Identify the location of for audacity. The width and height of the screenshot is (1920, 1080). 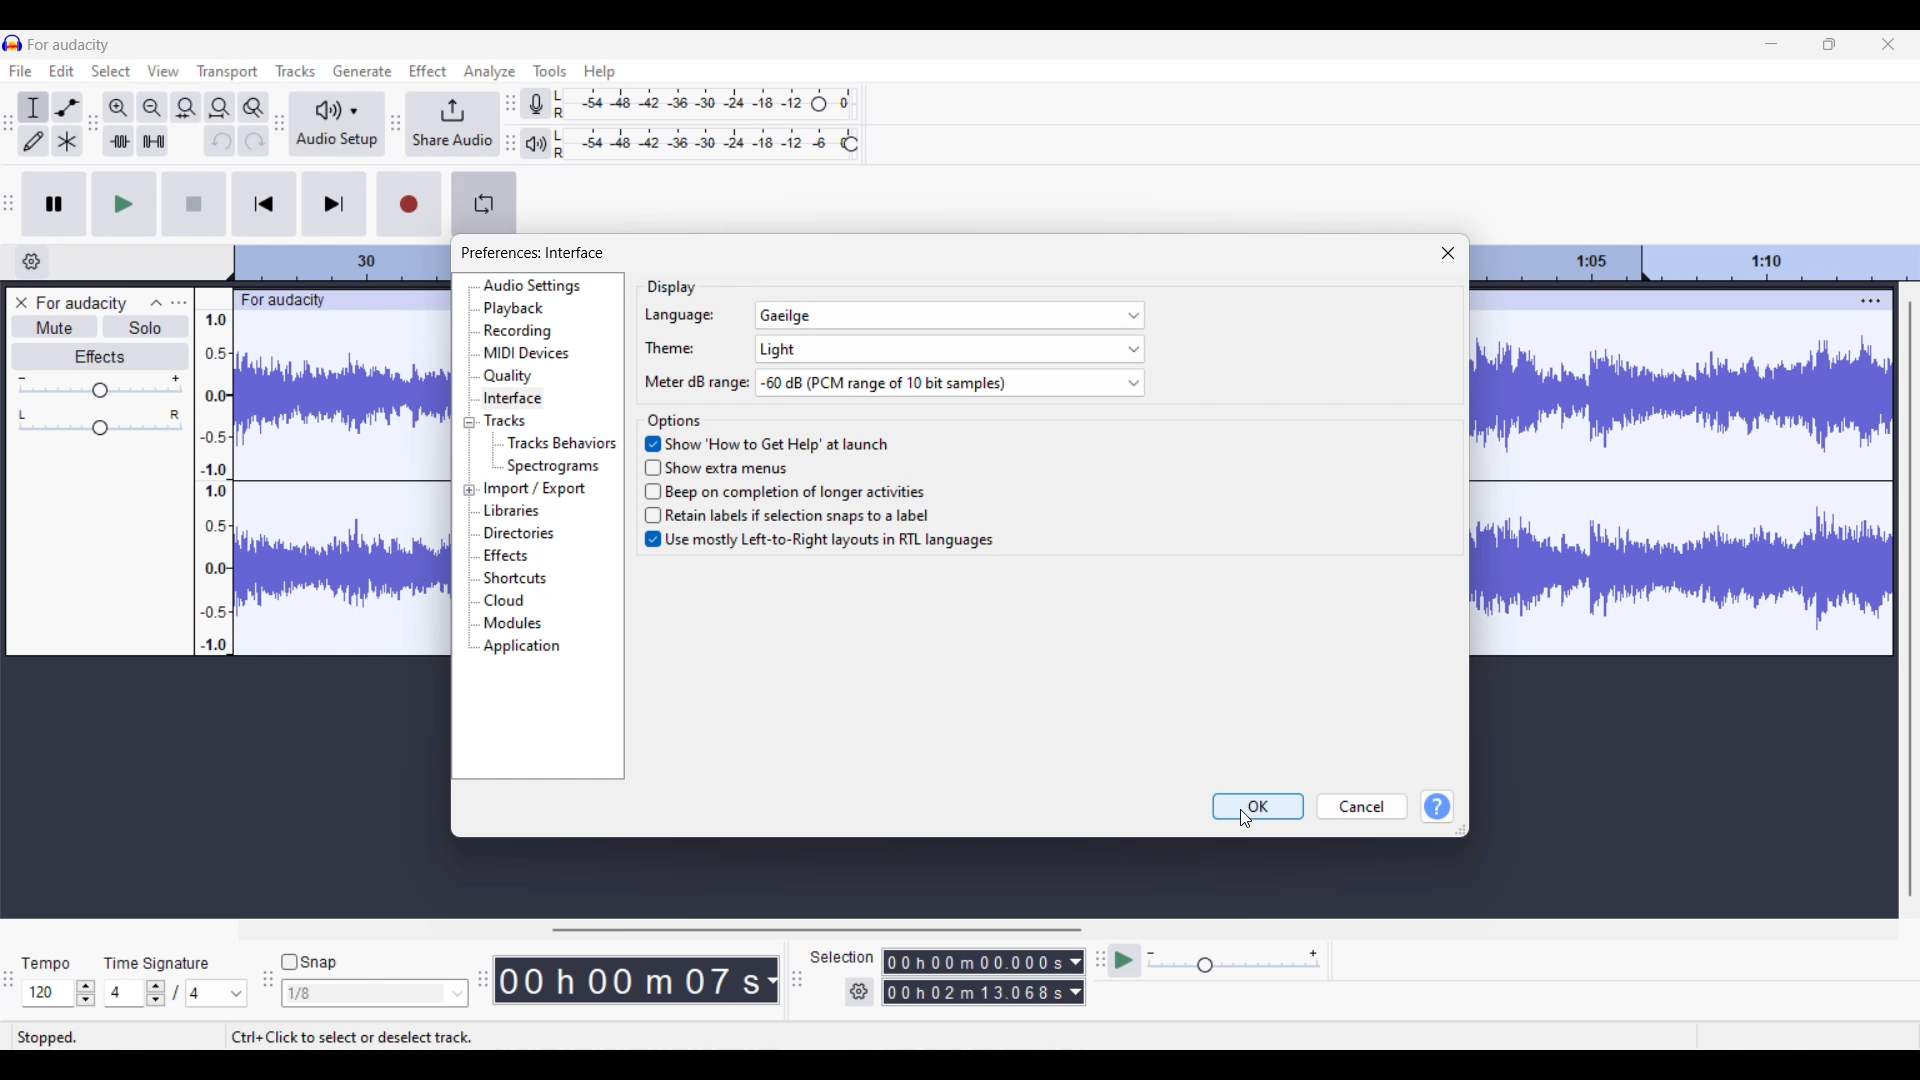
(70, 45).